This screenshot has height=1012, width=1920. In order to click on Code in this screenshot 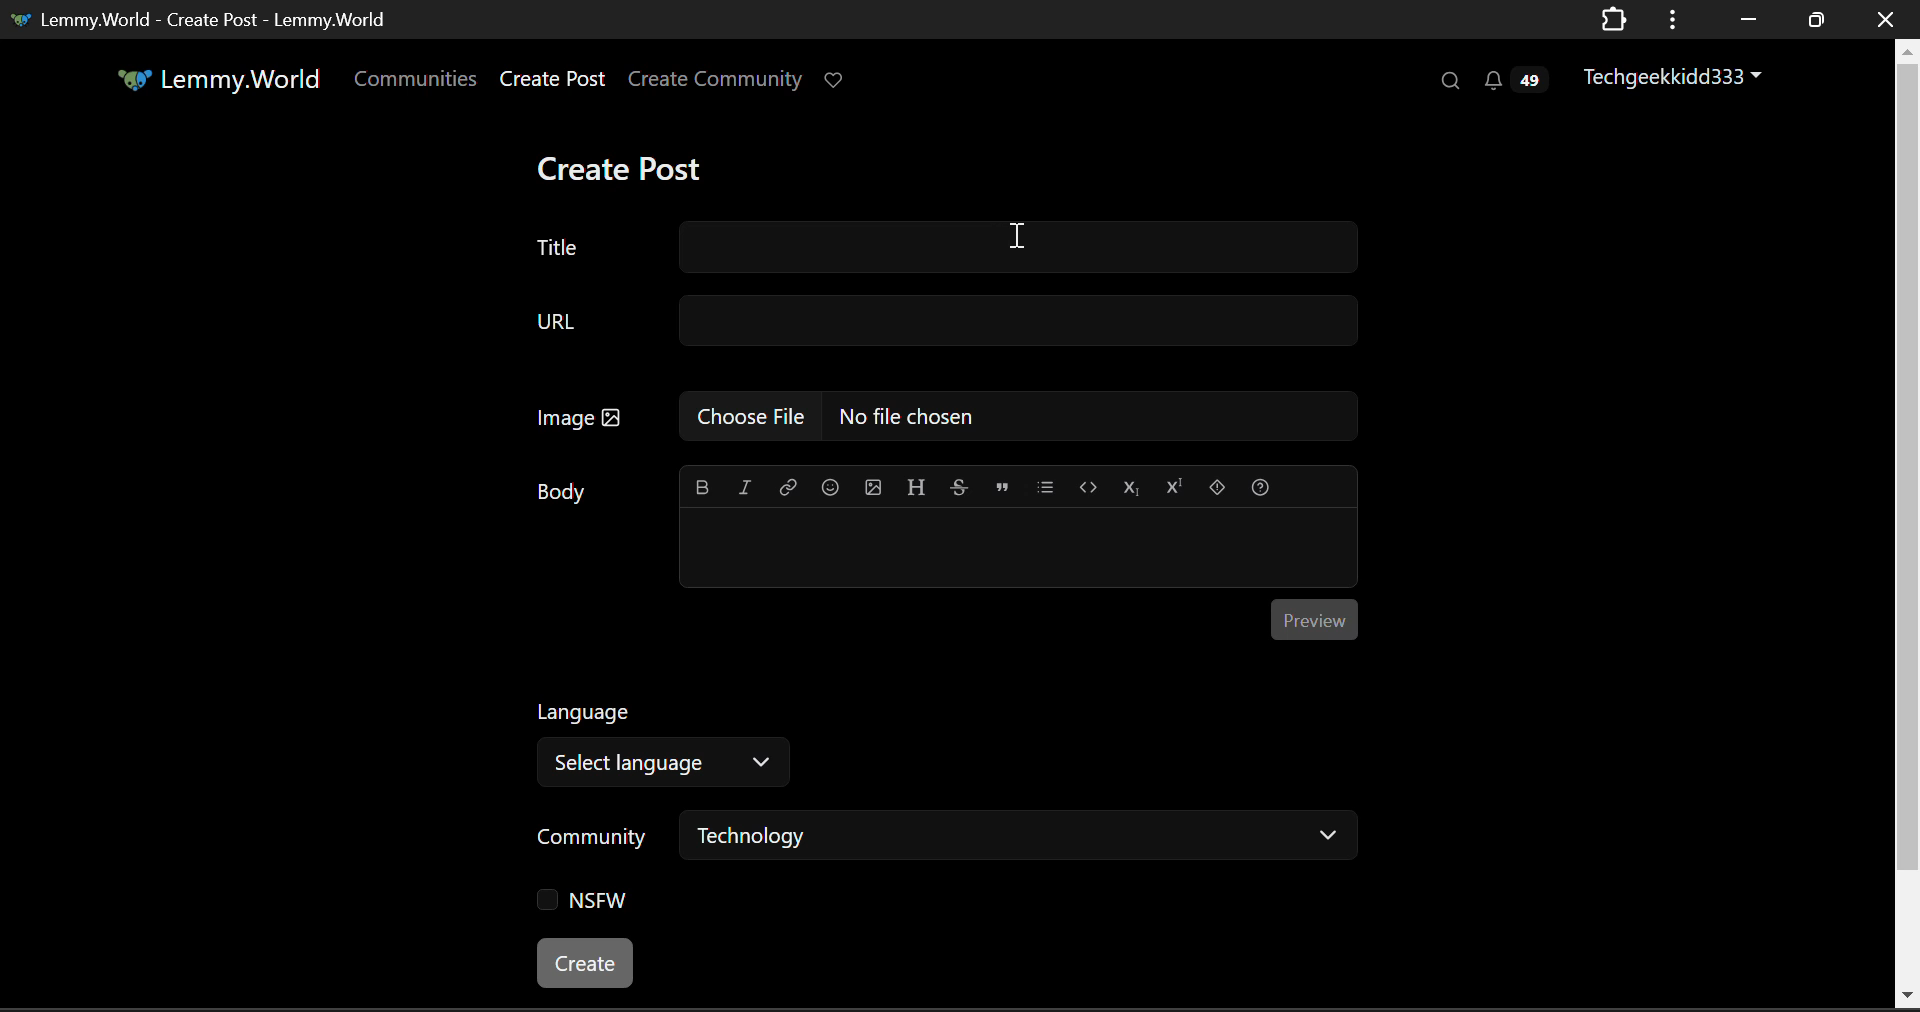, I will do `click(1087, 488)`.